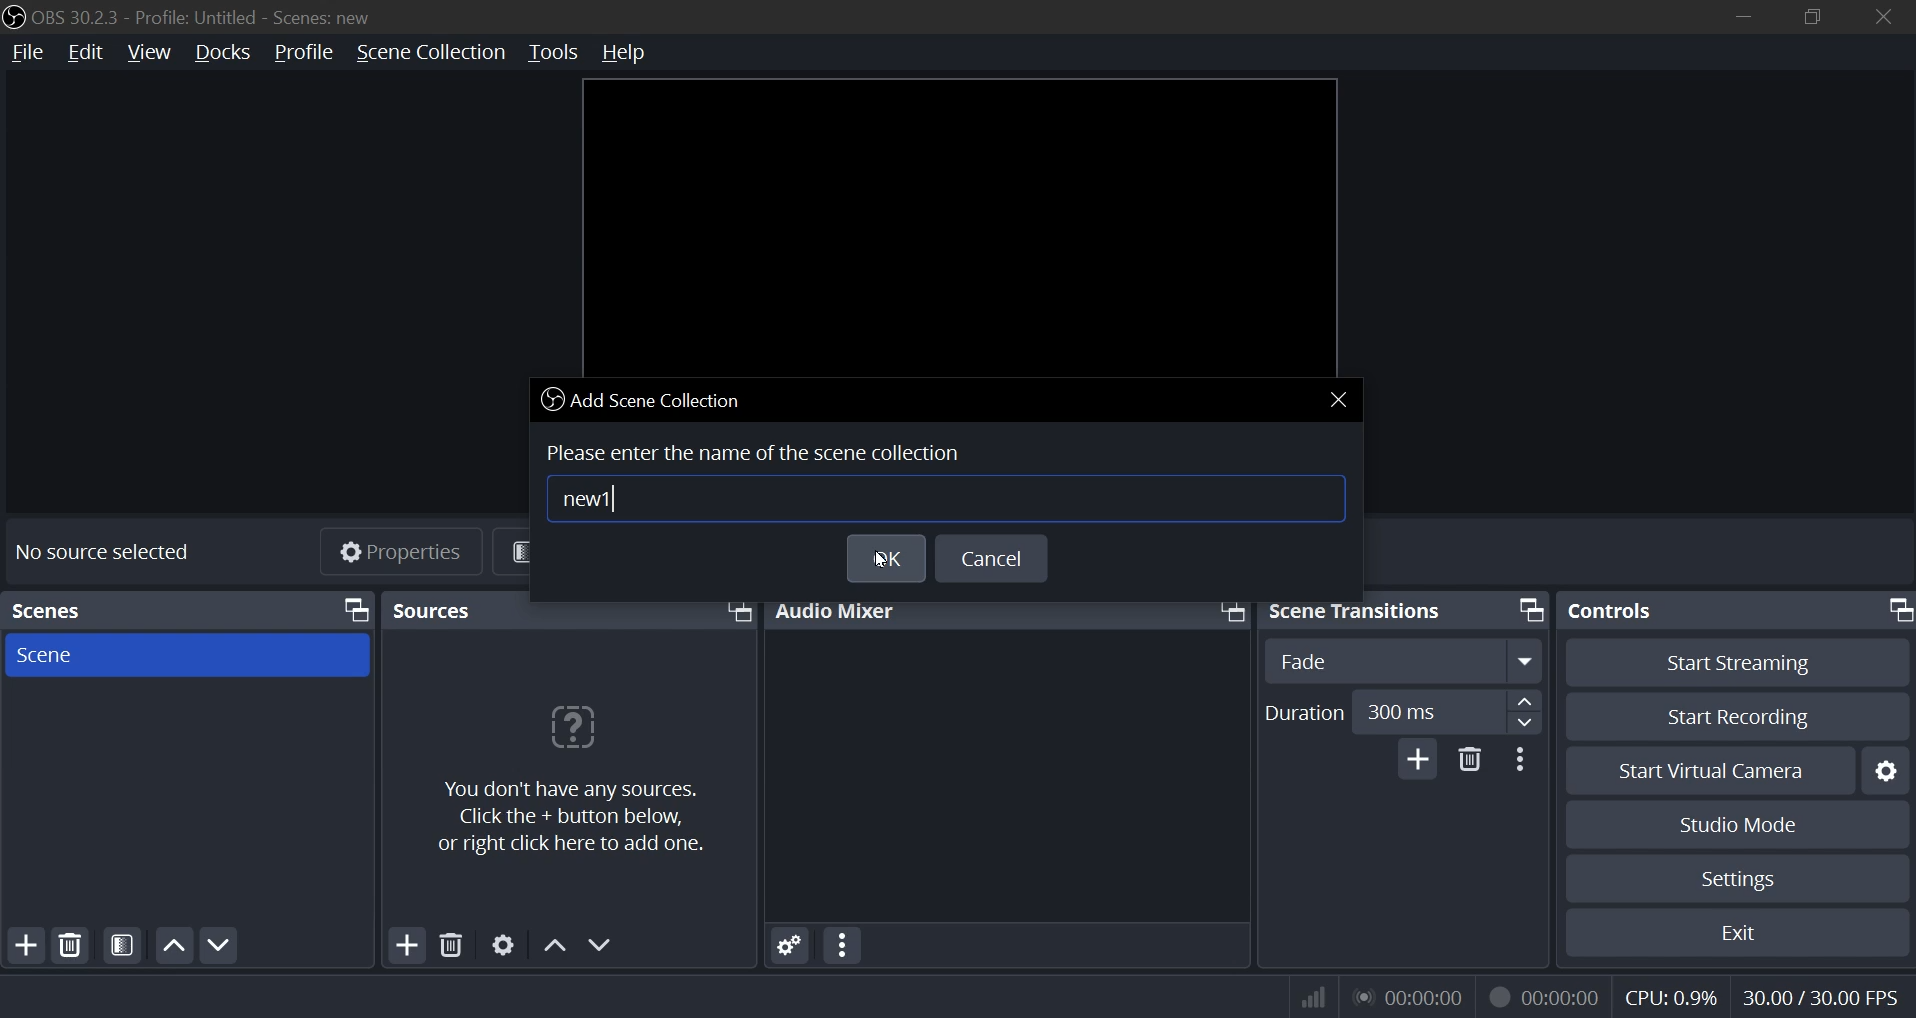 The height and width of the screenshot is (1018, 1916). I want to click on up, so click(1523, 700).